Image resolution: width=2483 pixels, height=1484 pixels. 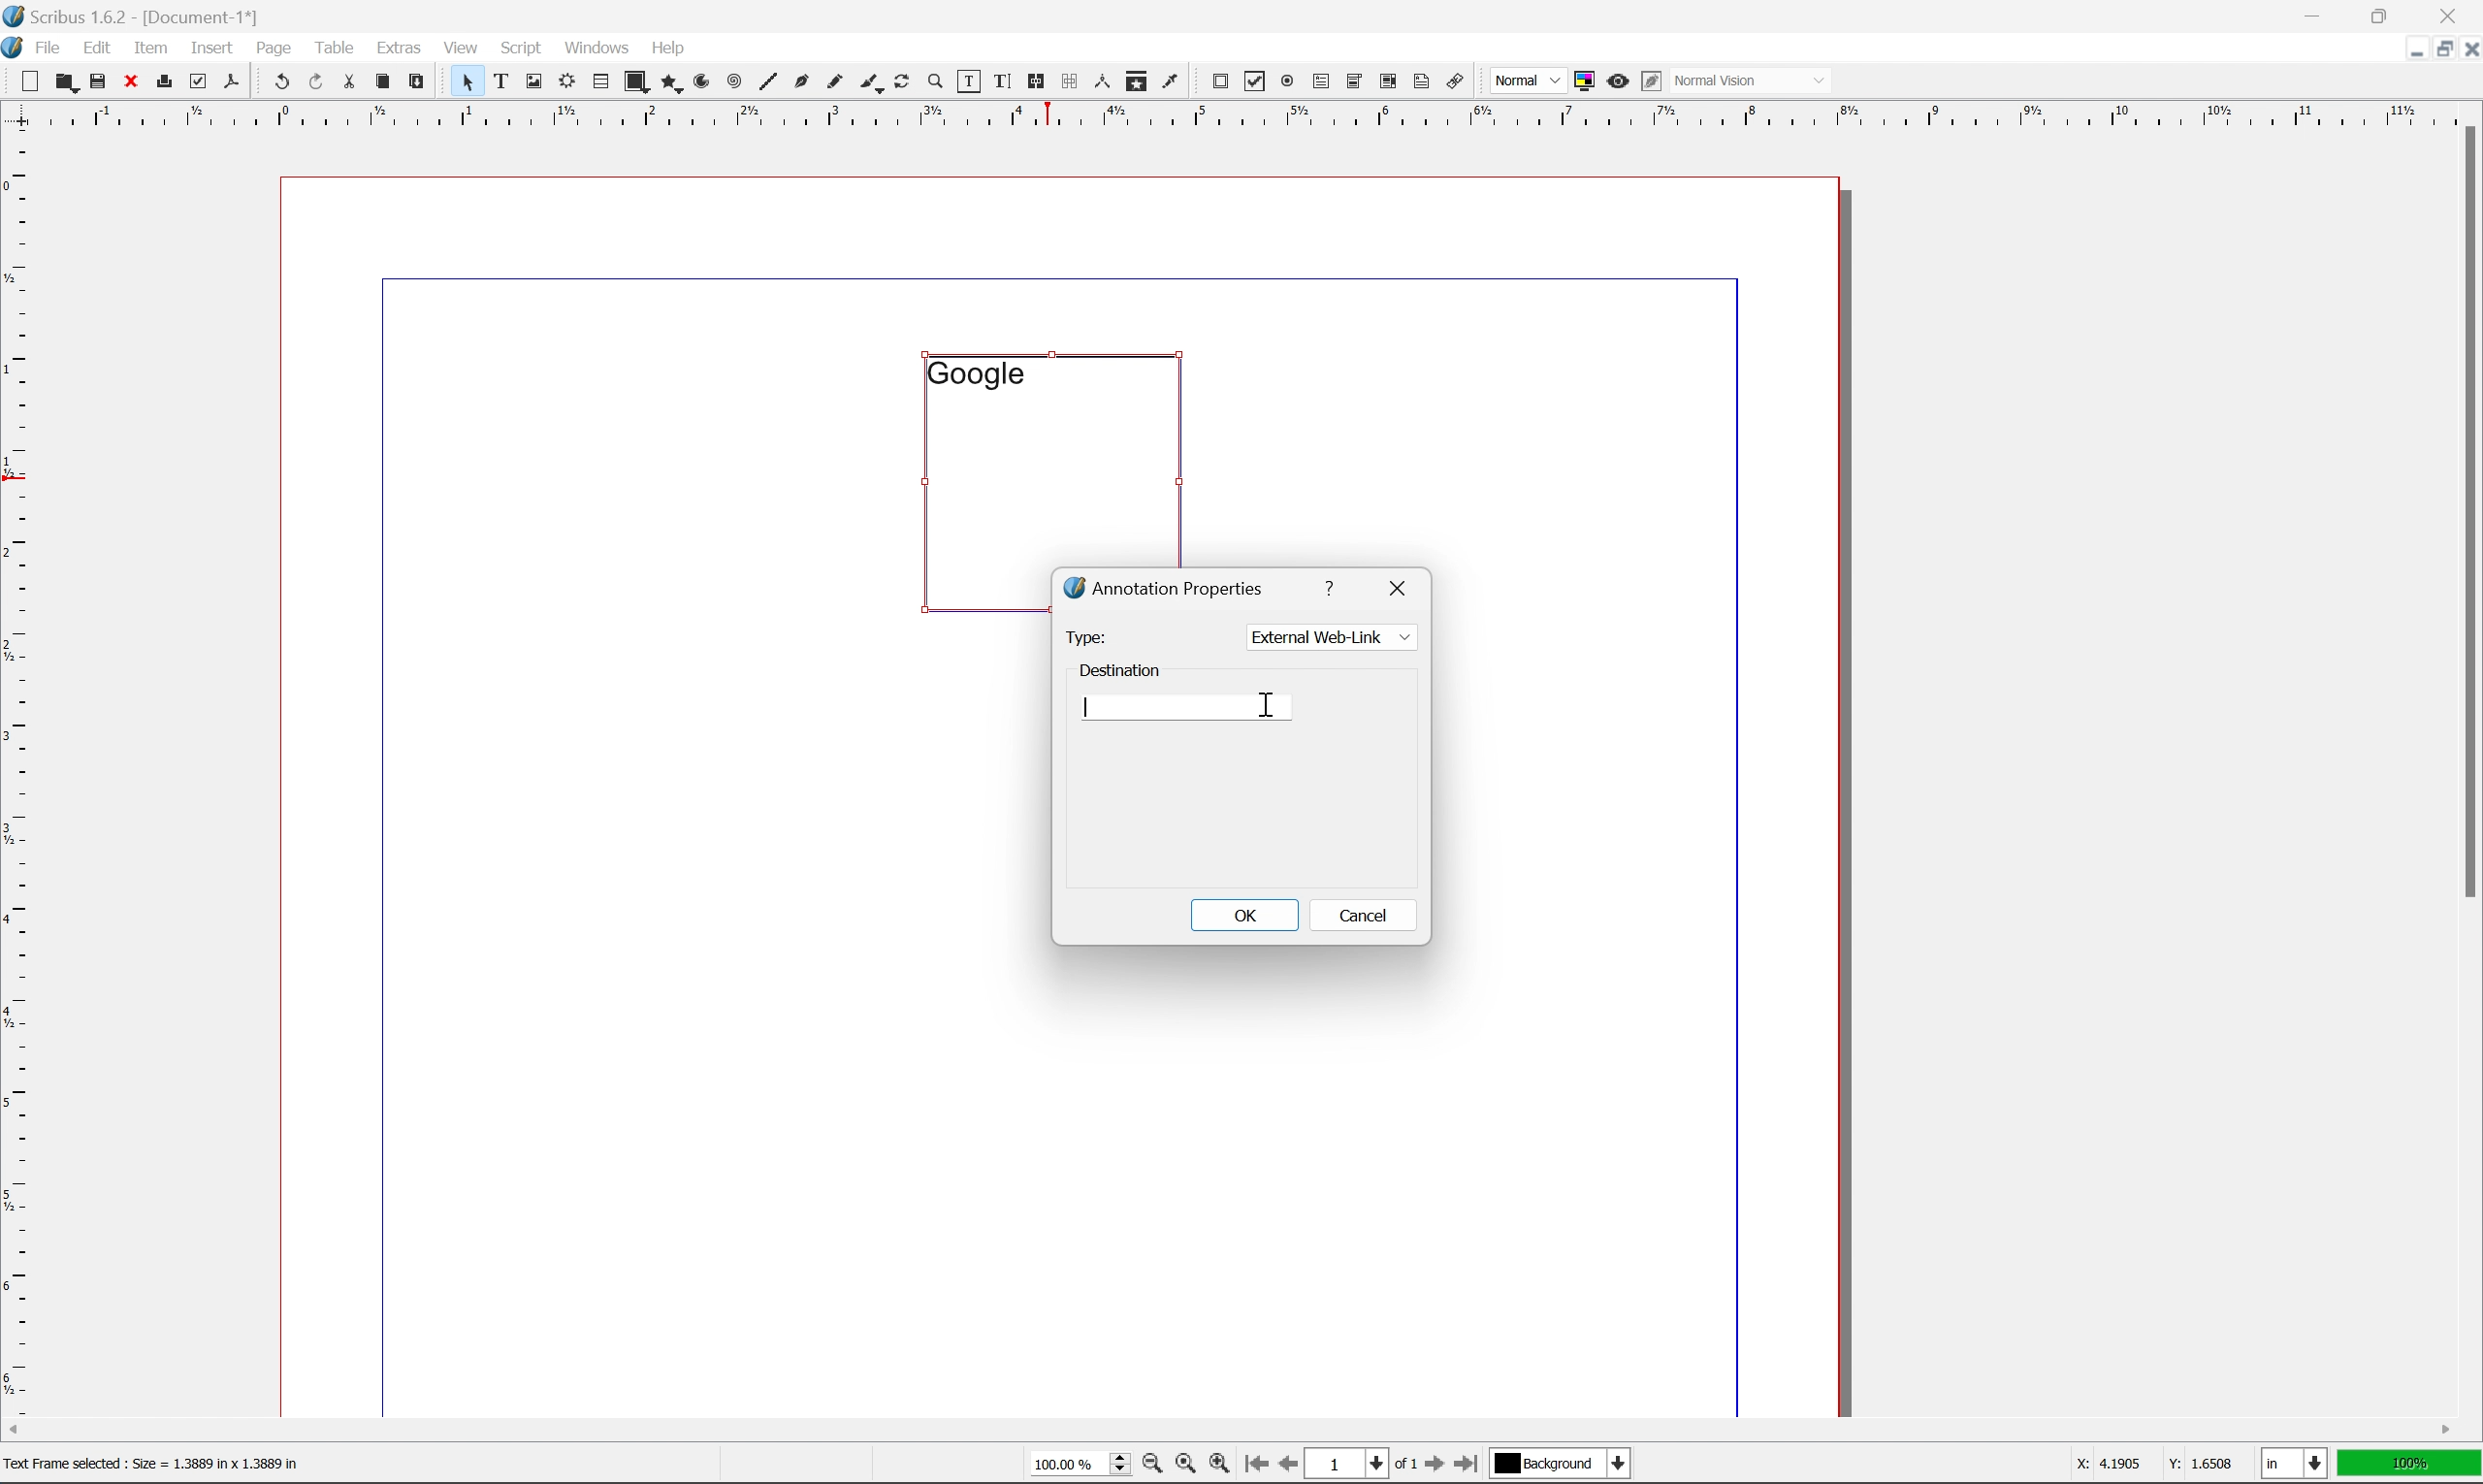 What do you see at coordinates (1615, 80) in the screenshot?
I see `preview mode` at bounding box center [1615, 80].